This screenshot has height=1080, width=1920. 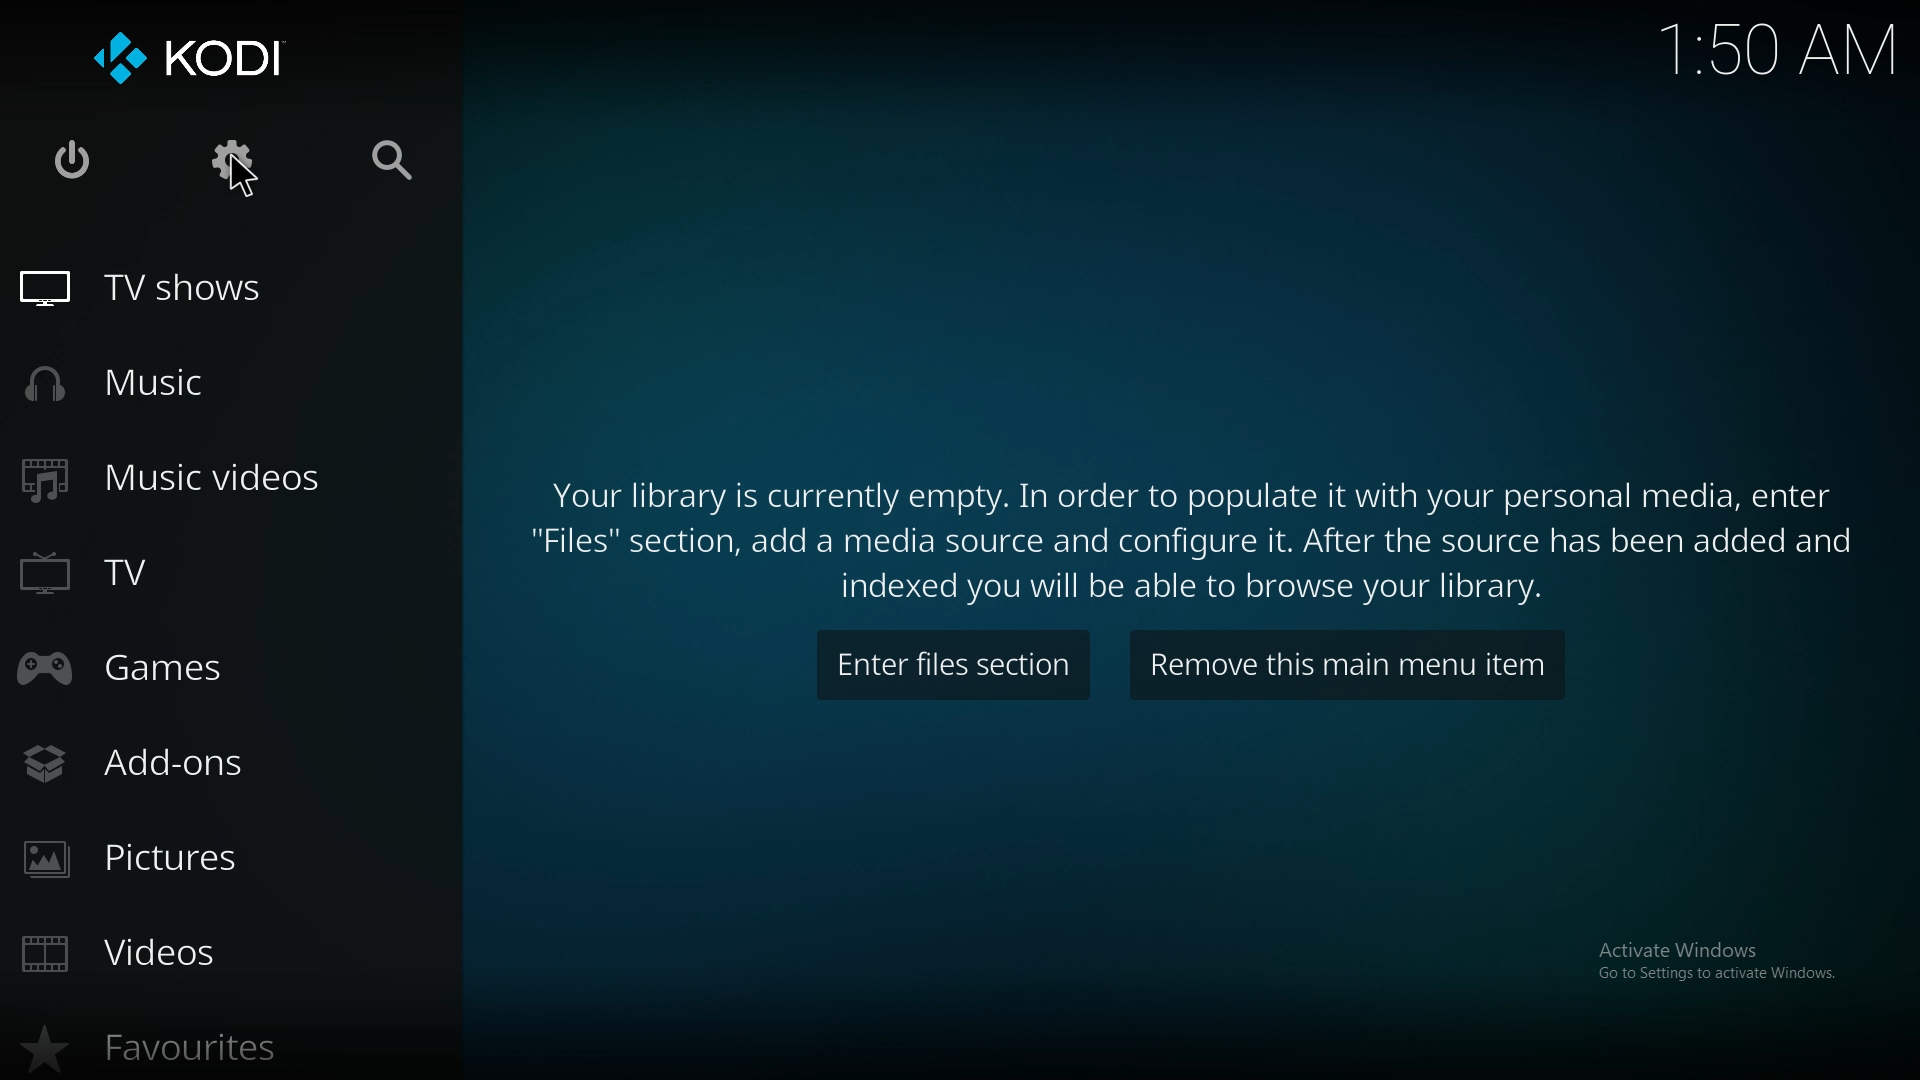 What do you see at coordinates (1348, 662) in the screenshot?
I see `Remove this main menu item` at bounding box center [1348, 662].